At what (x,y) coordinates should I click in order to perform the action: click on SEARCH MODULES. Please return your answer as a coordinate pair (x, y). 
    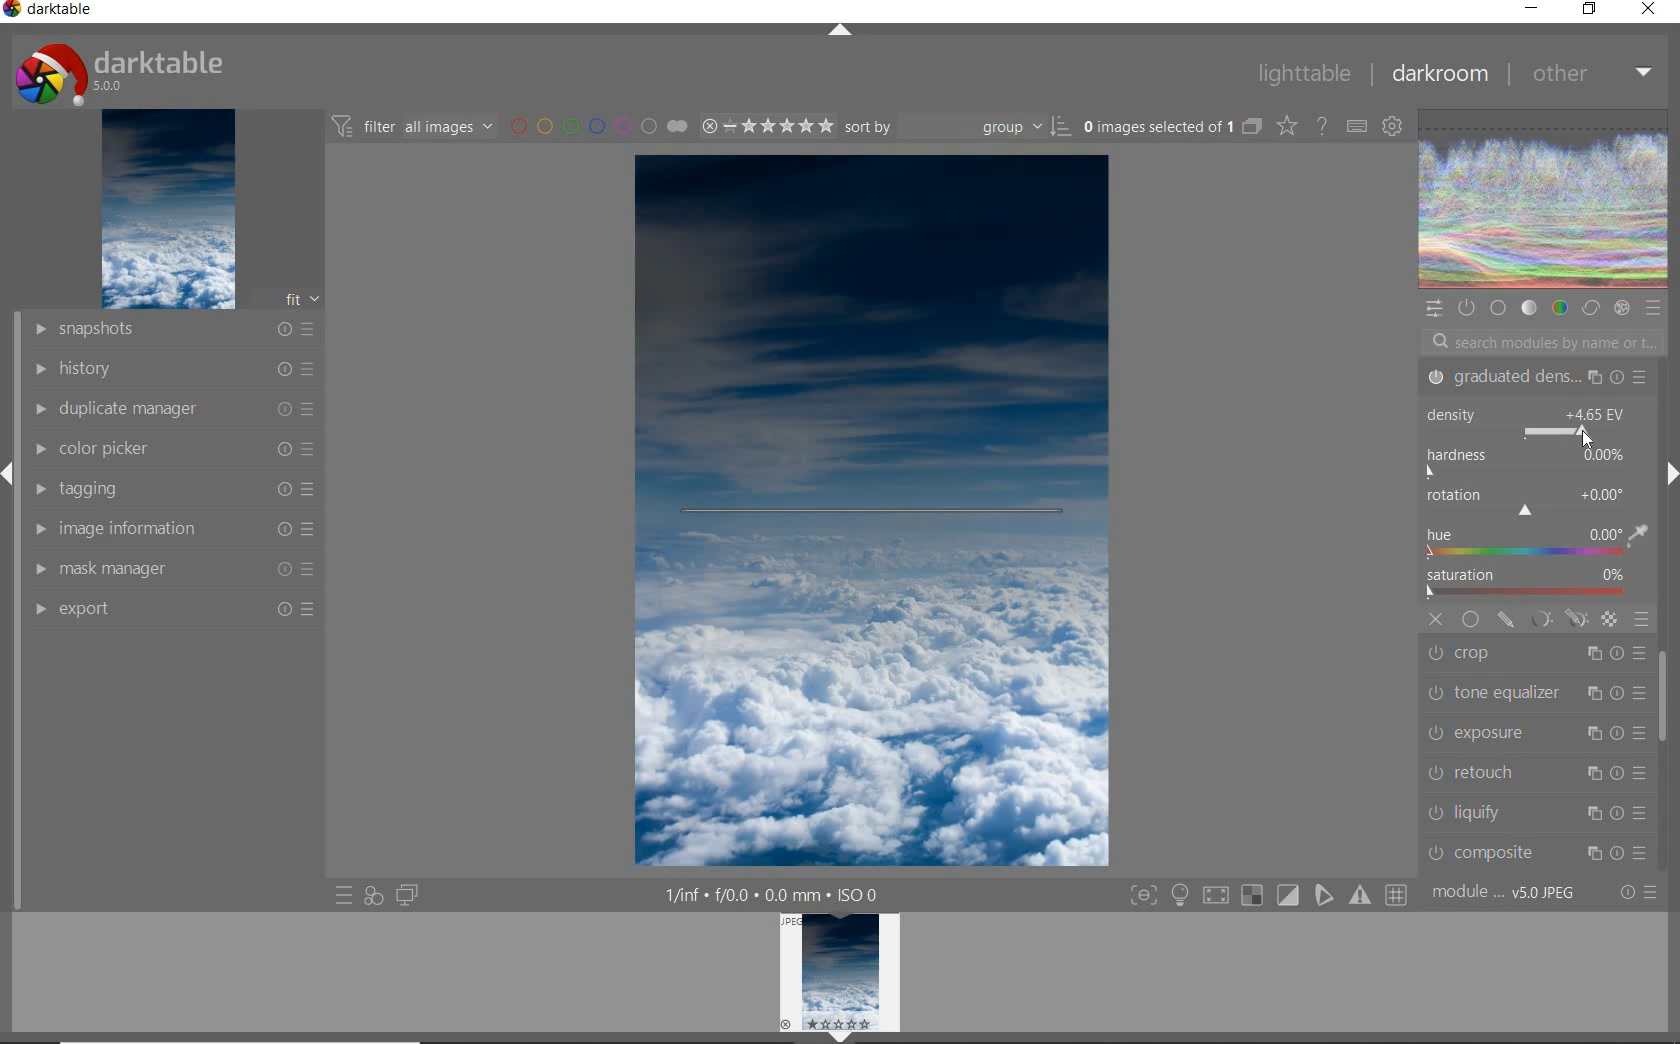
    Looking at the image, I should click on (1543, 342).